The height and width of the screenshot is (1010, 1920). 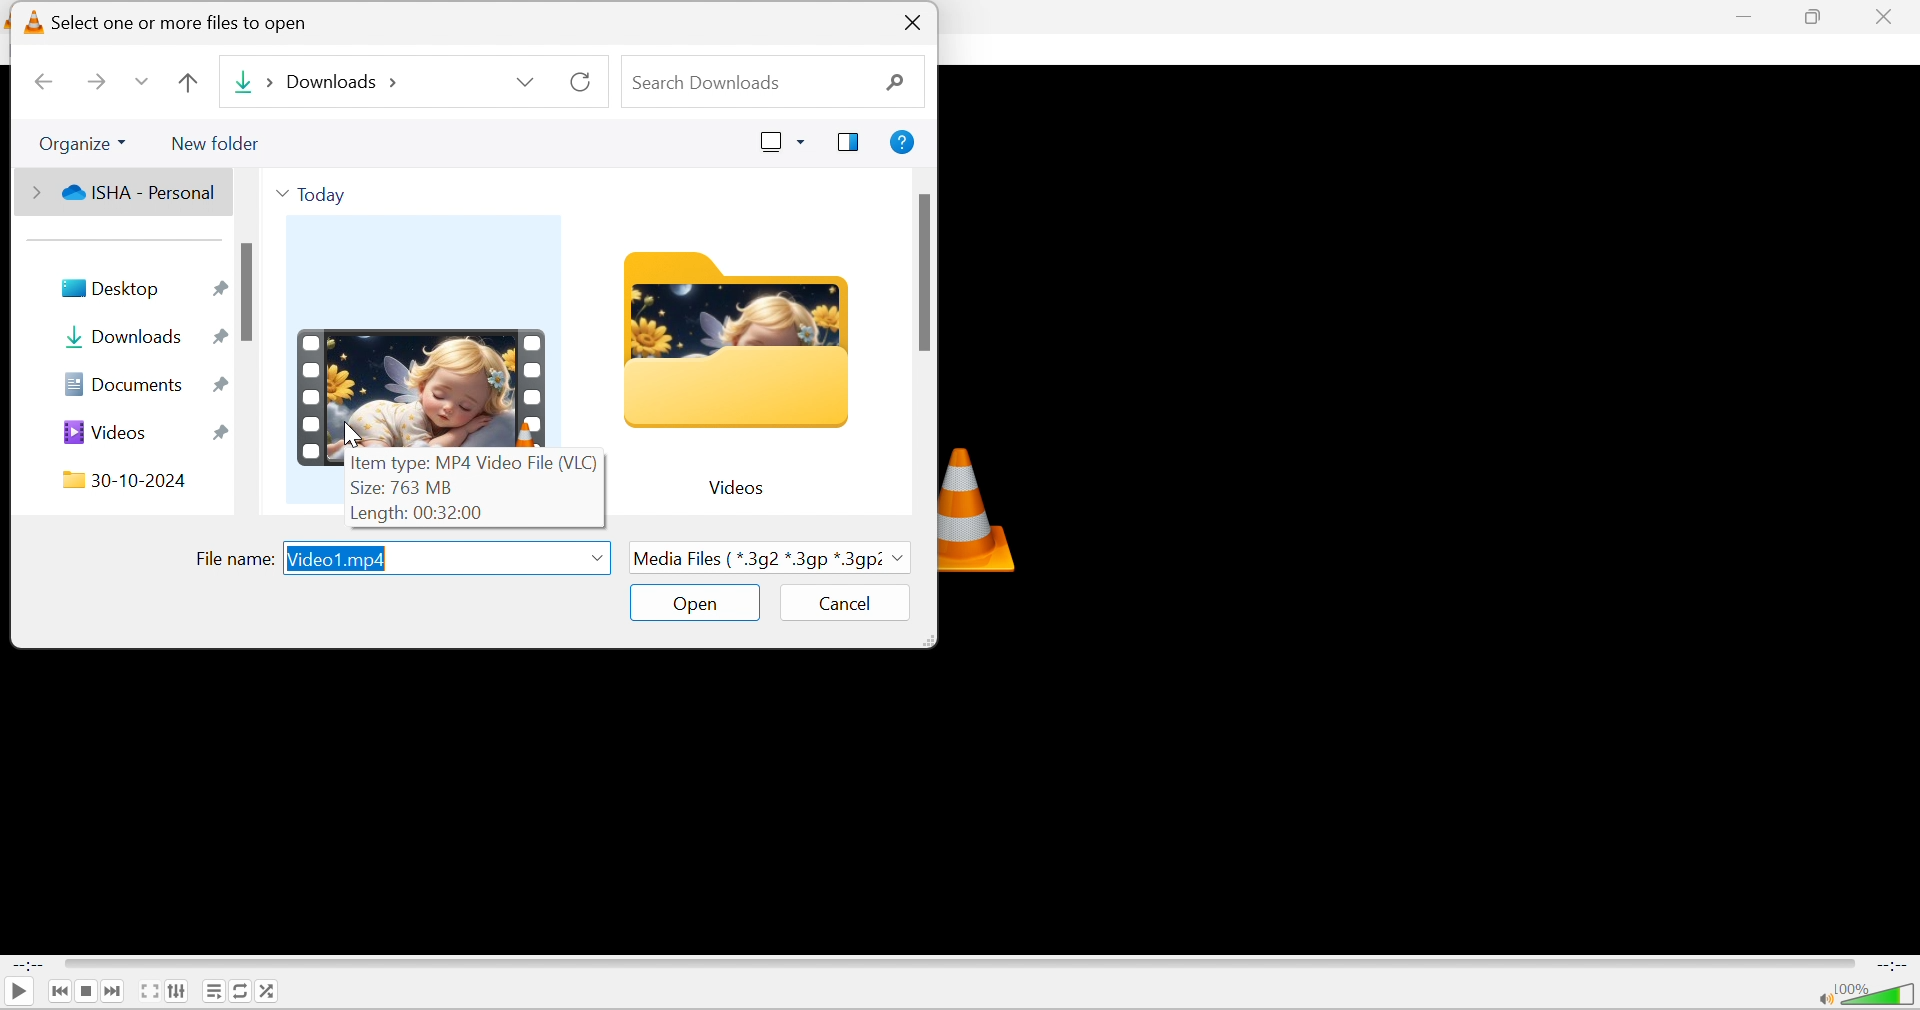 I want to click on Show extended settings, so click(x=180, y=991).